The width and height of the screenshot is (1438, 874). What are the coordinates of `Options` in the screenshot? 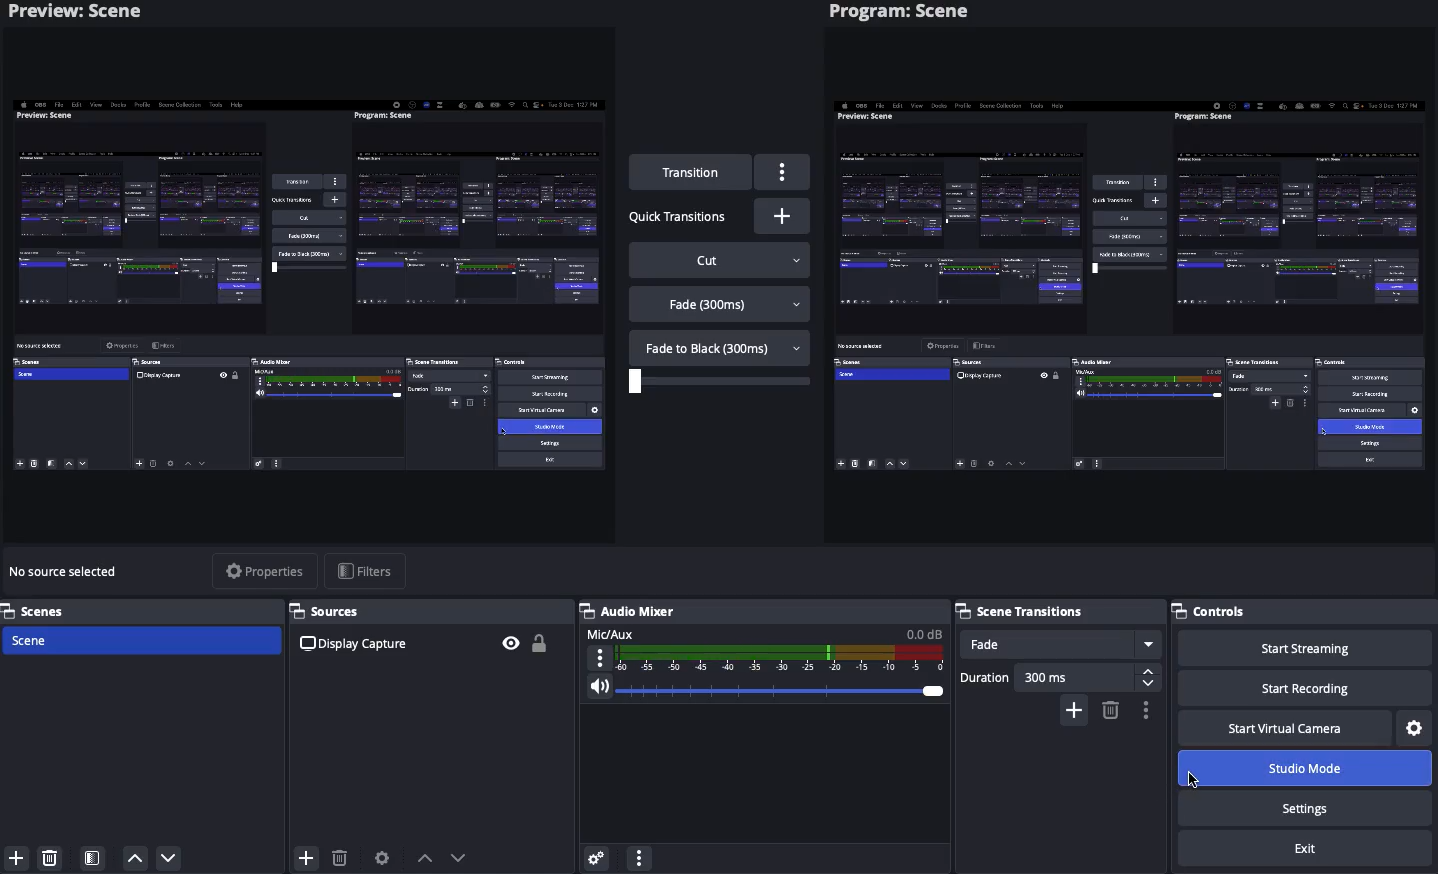 It's located at (1143, 711).